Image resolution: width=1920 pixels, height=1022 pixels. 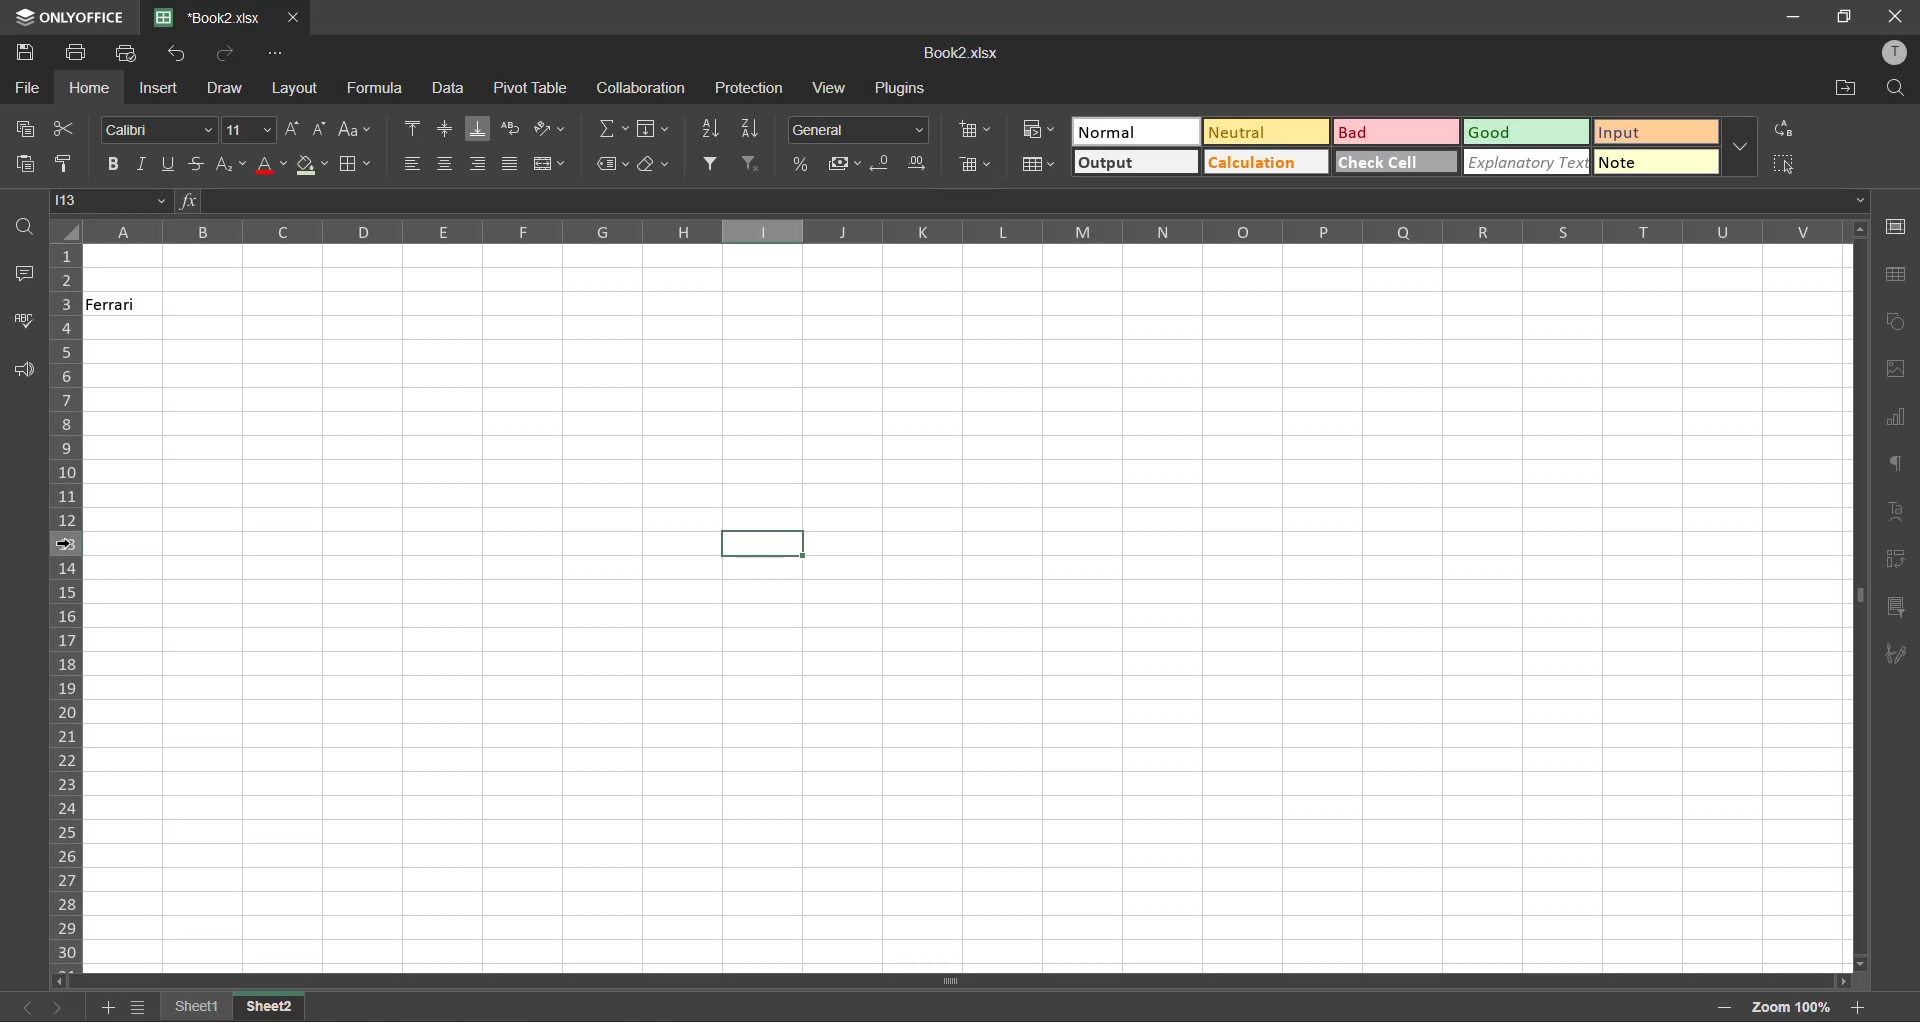 I want to click on named ranges, so click(x=612, y=163).